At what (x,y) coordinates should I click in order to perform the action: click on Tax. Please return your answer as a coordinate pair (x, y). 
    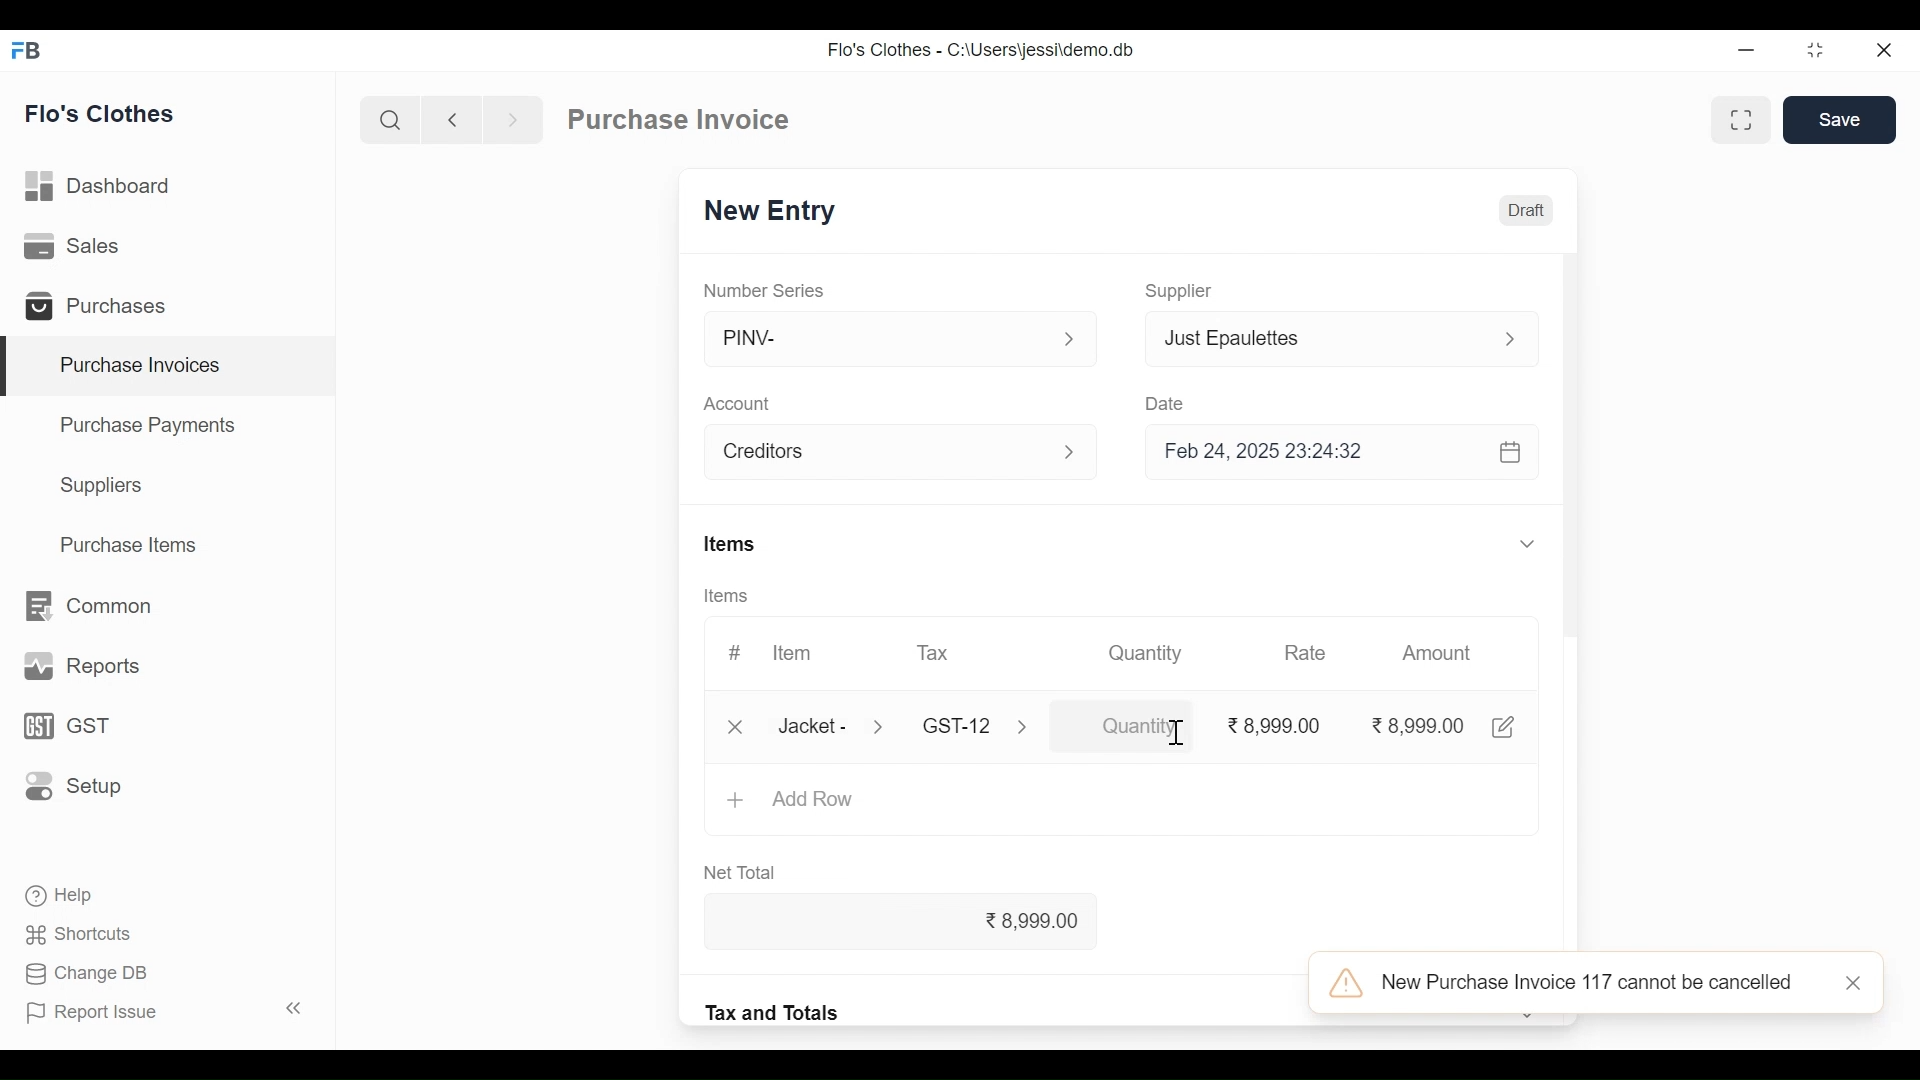
    Looking at the image, I should click on (961, 725).